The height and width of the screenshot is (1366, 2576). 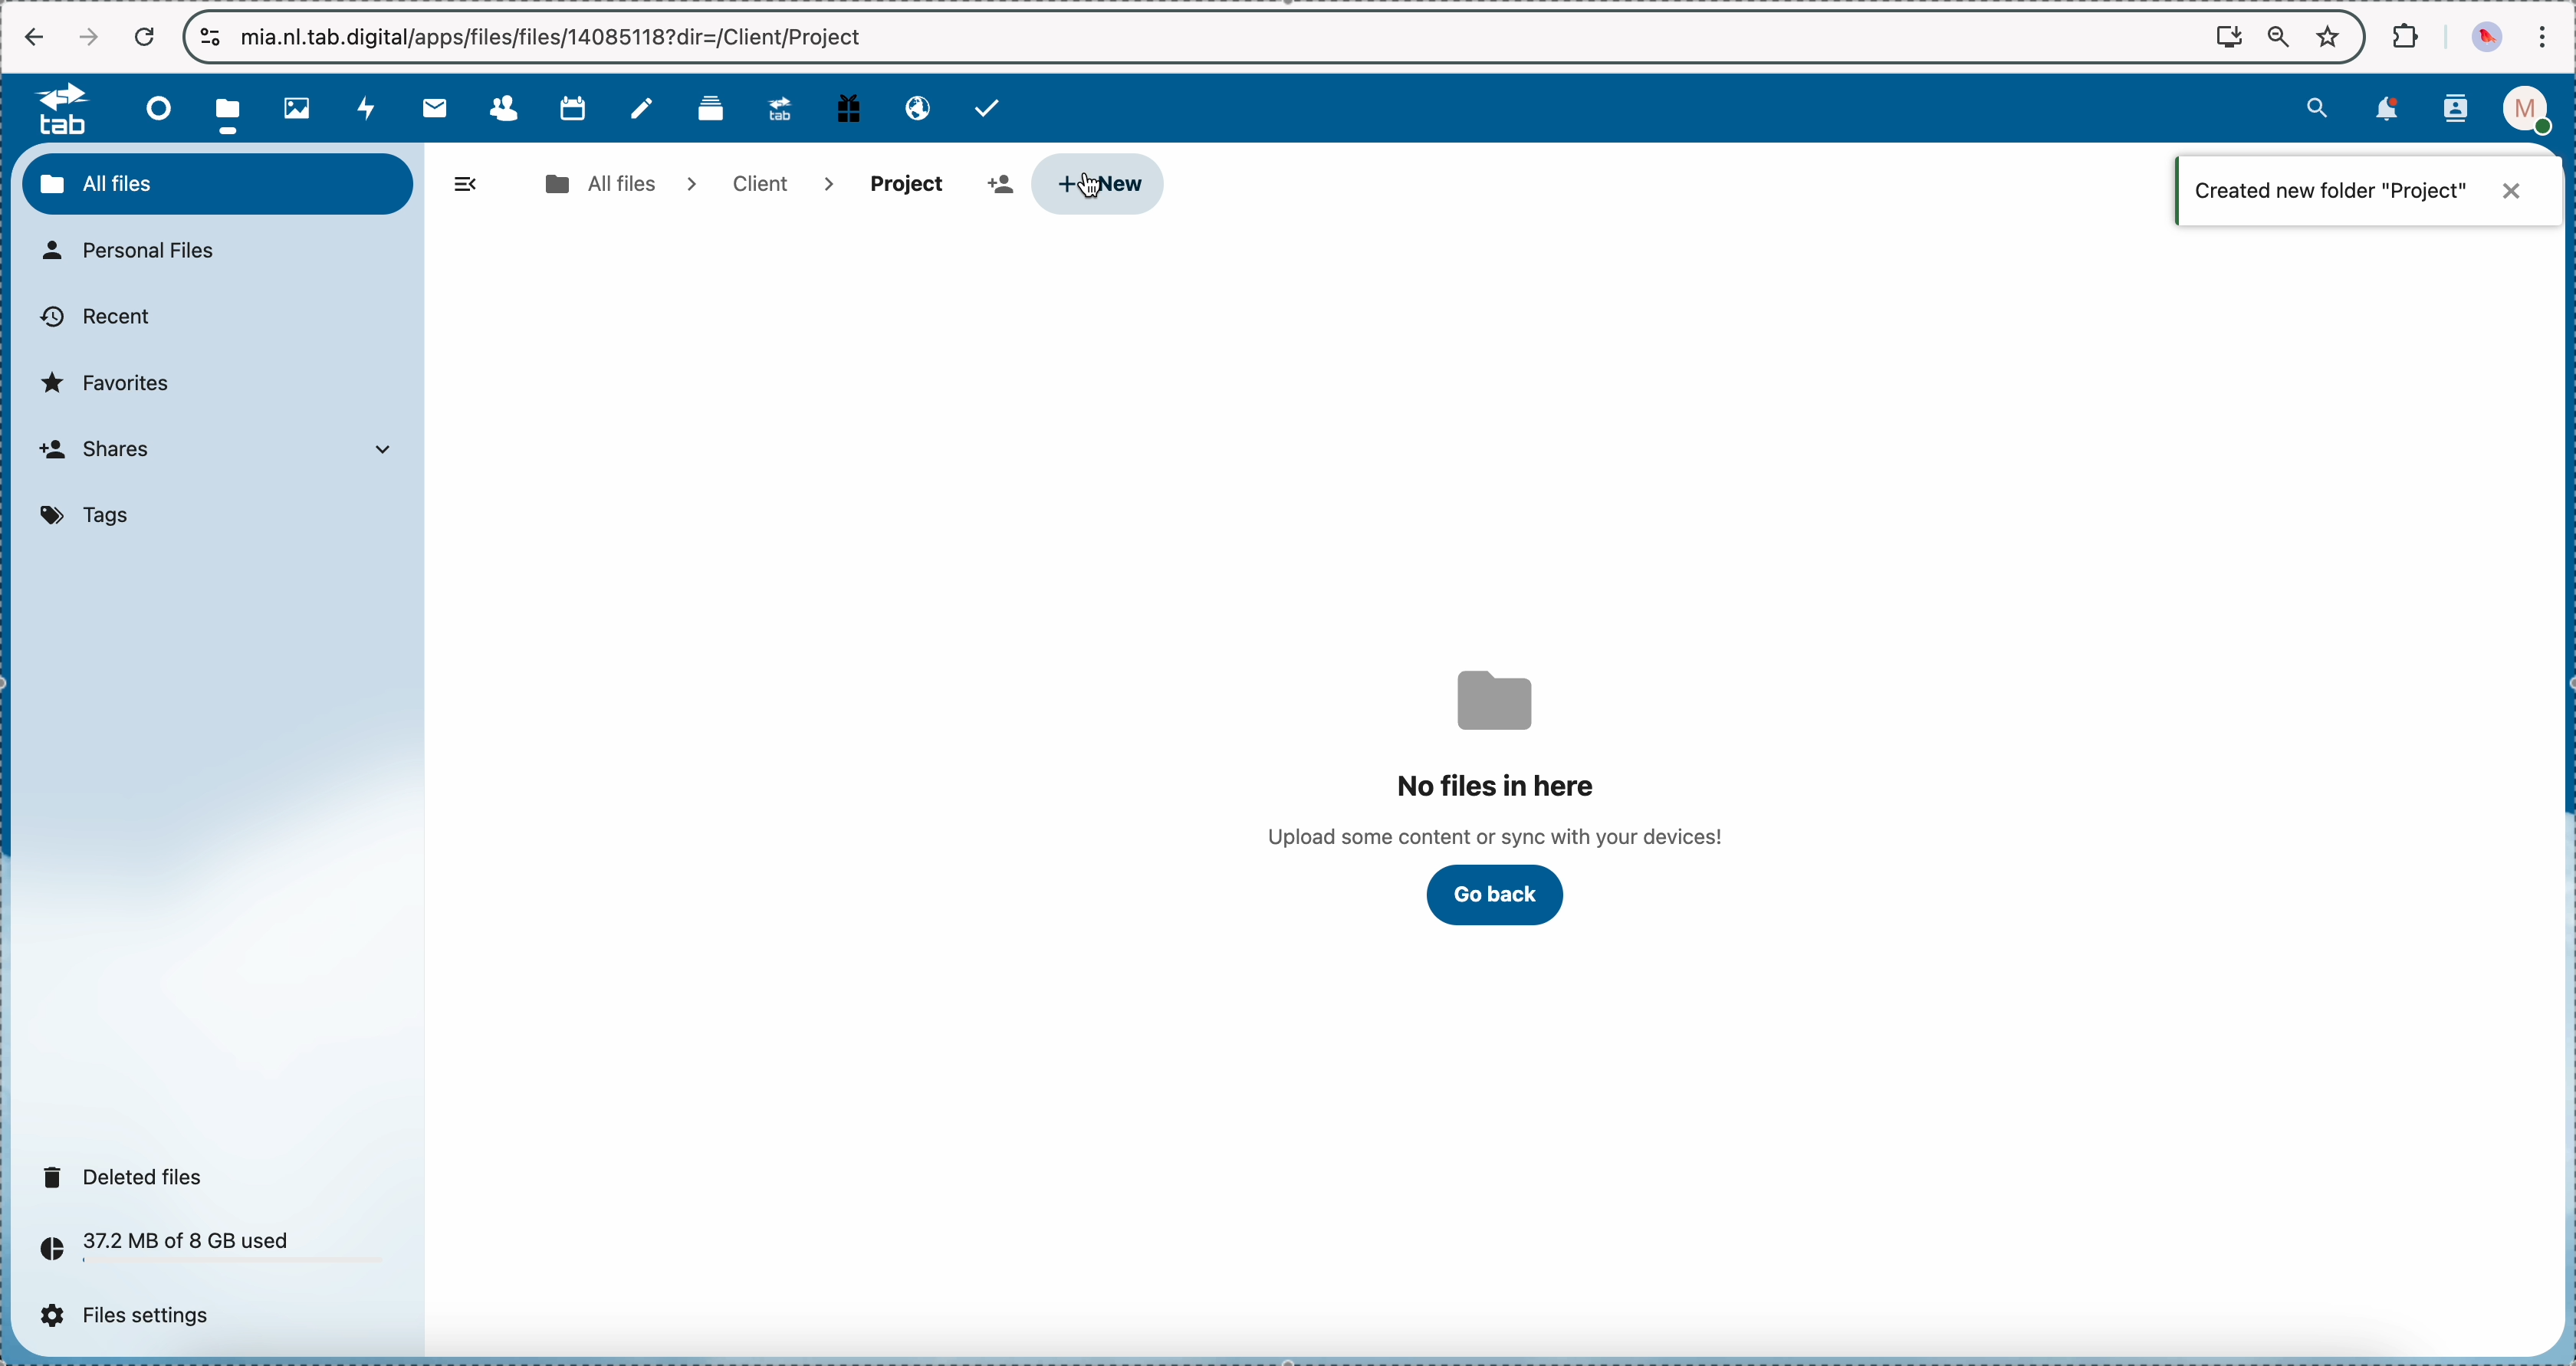 I want to click on calendar, so click(x=572, y=106).